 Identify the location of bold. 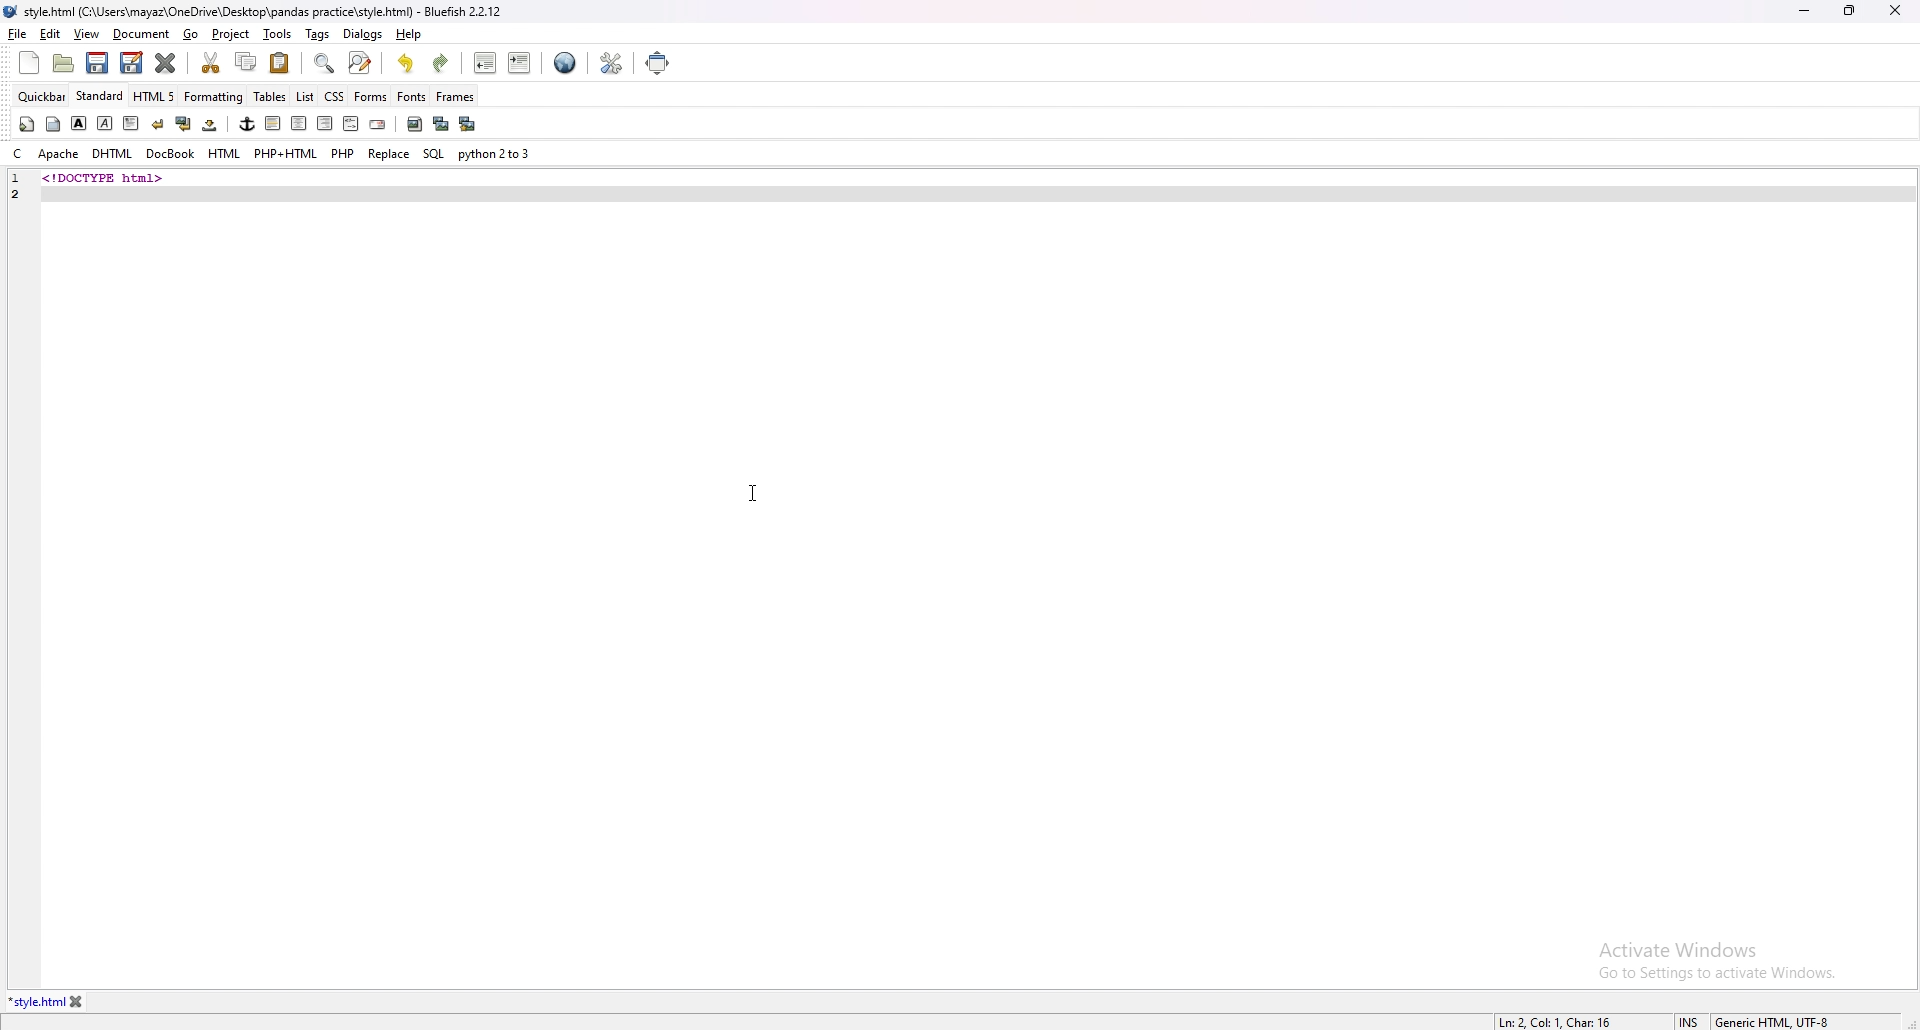
(79, 123).